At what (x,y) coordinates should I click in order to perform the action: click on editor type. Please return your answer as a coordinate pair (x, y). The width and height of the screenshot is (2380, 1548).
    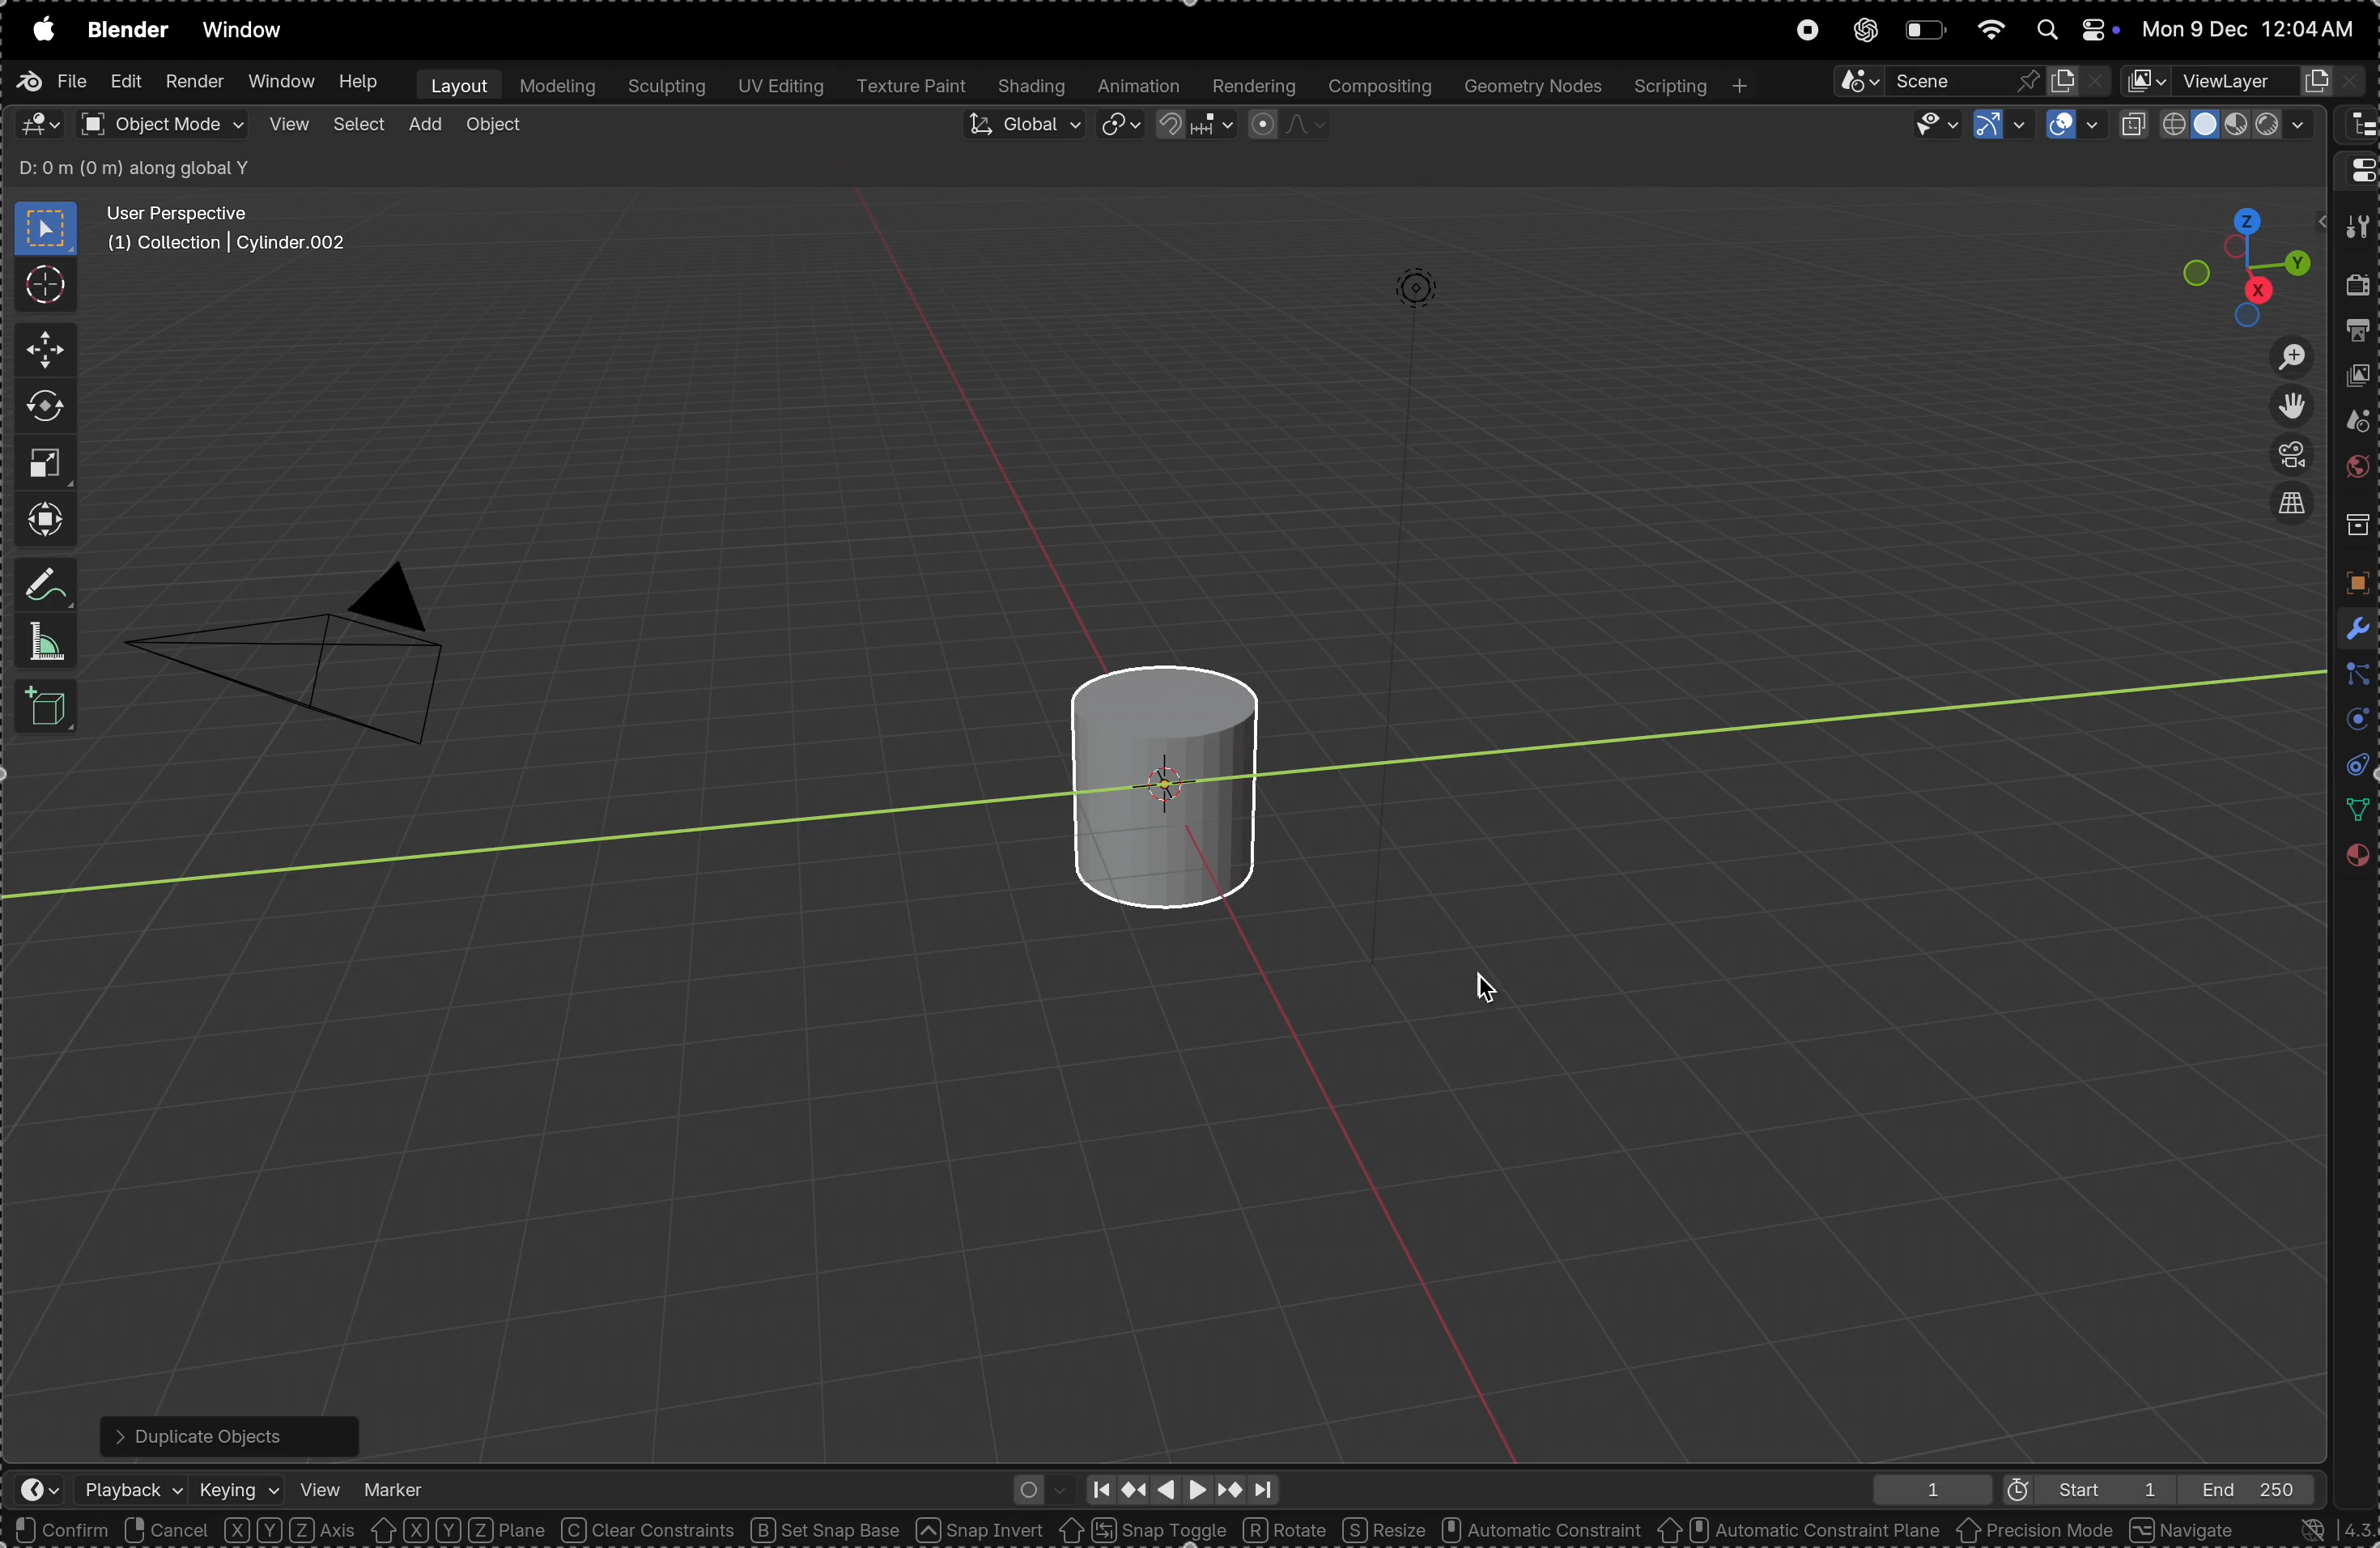
    Looking at the image, I should click on (2356, 168).